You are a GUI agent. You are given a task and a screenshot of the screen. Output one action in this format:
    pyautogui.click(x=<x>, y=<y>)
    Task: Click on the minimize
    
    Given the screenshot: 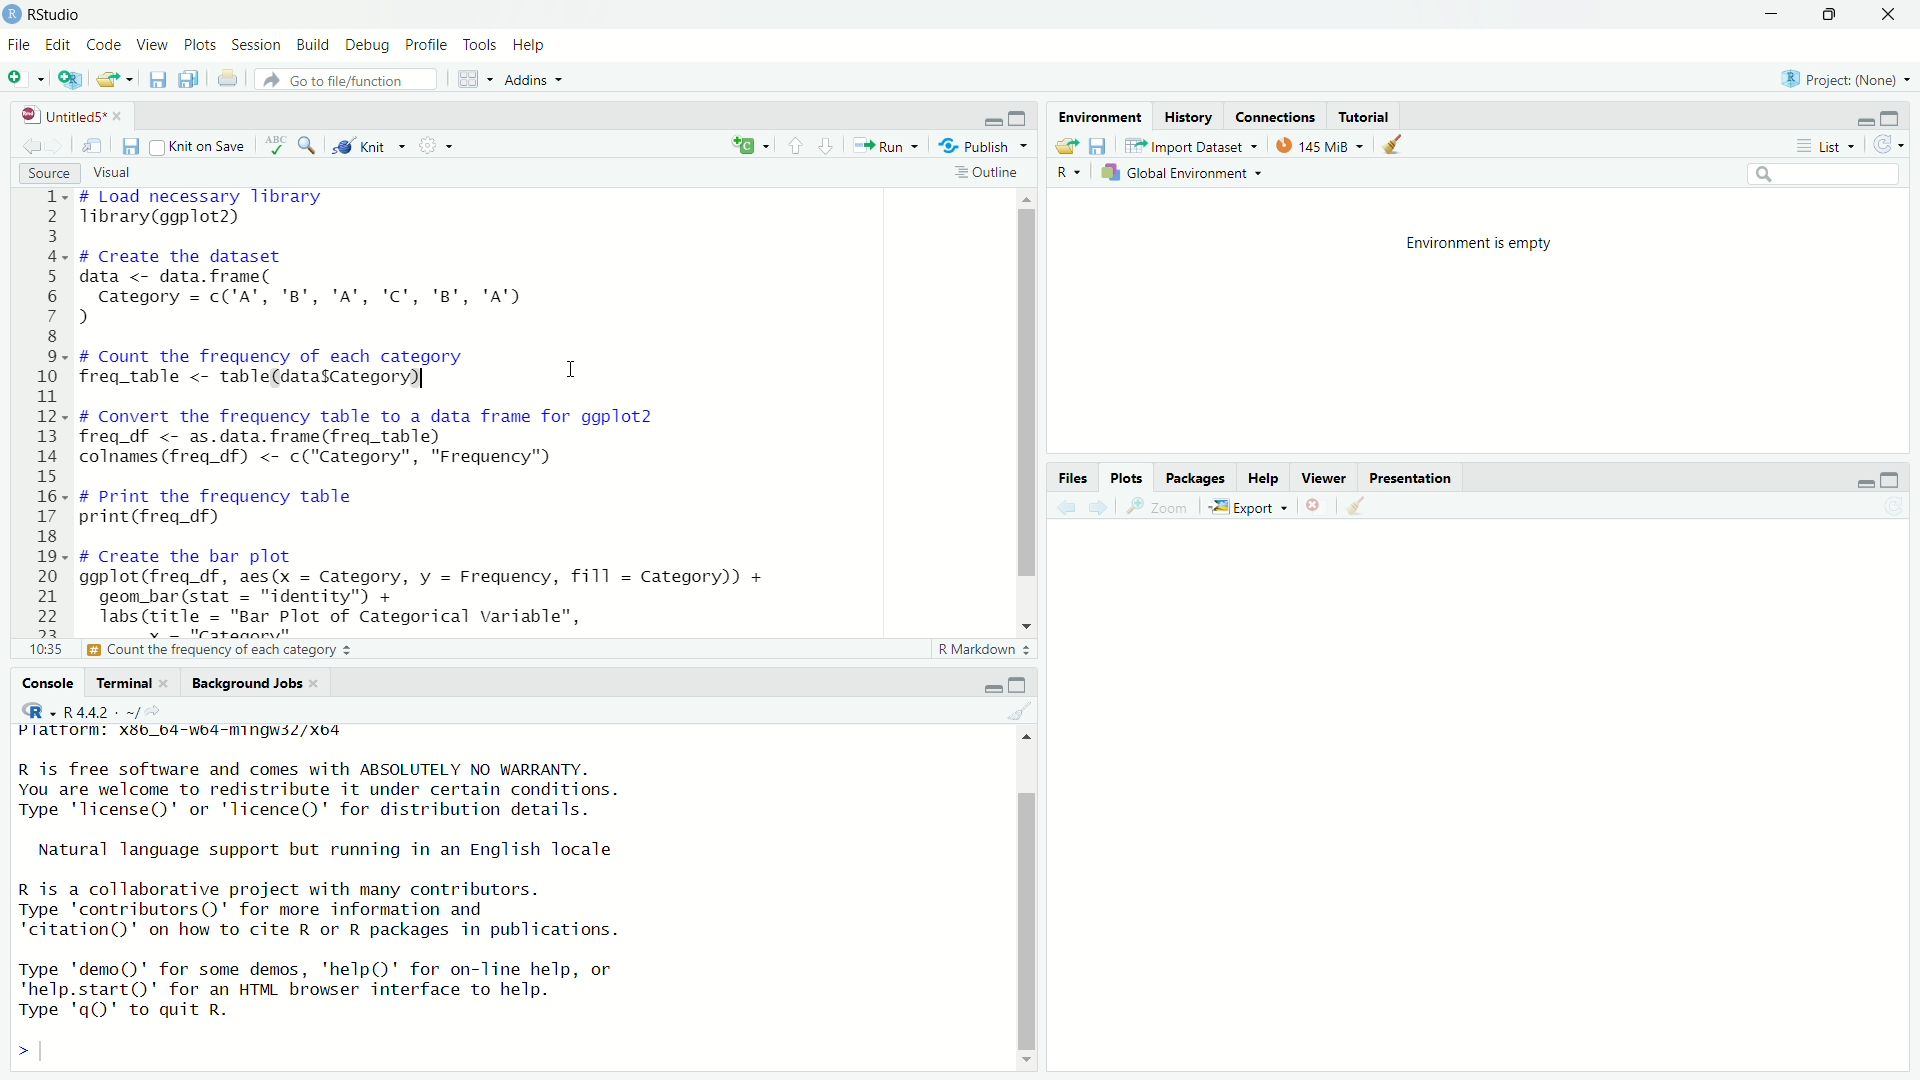 What is the action you would take?
    pyautogui.click(x=1863, y=485)
    